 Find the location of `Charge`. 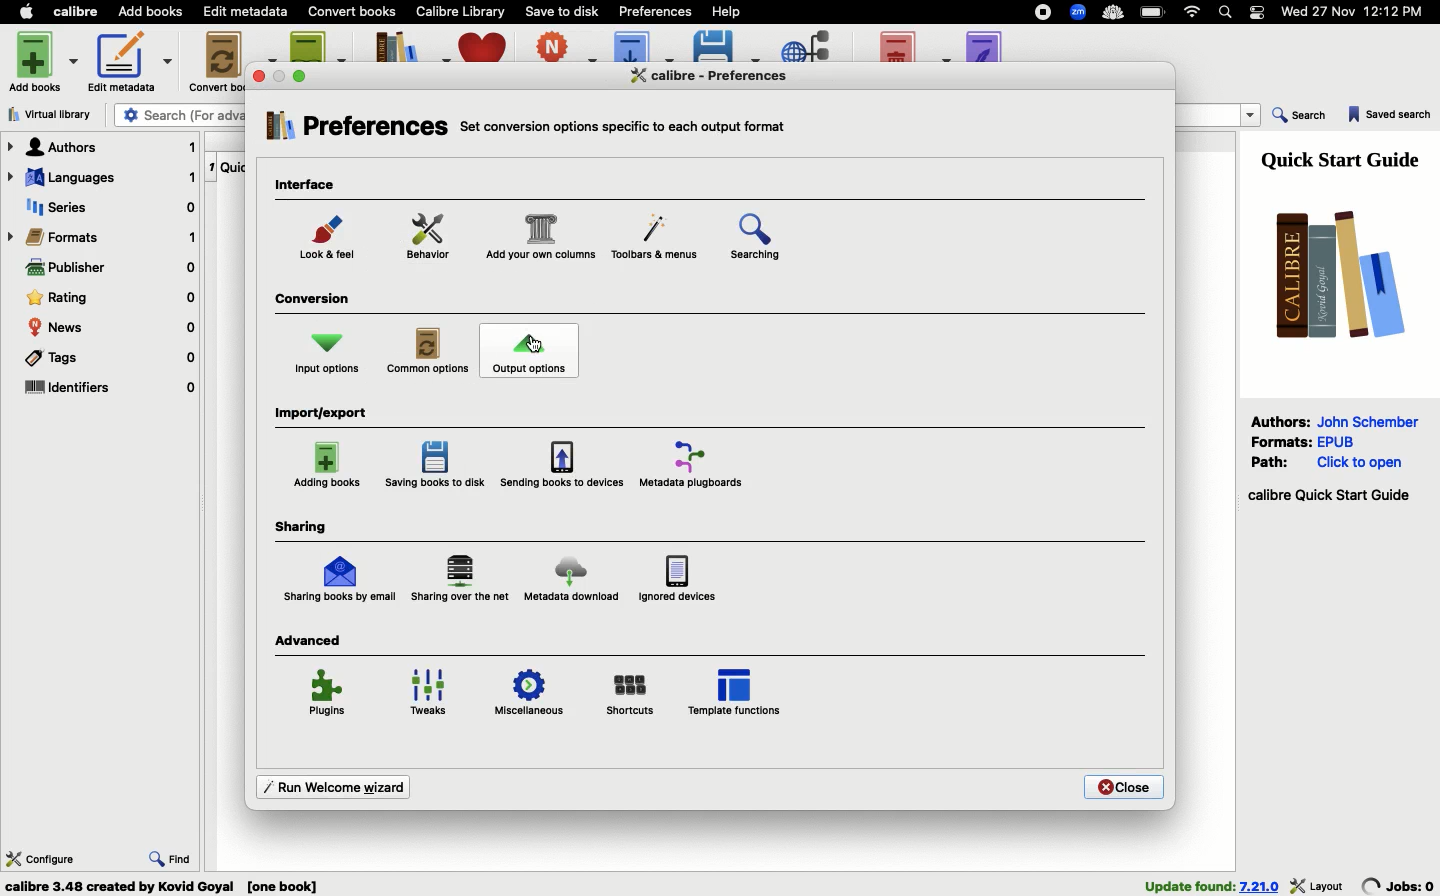

Charge is located at coordinates (1154, 13).